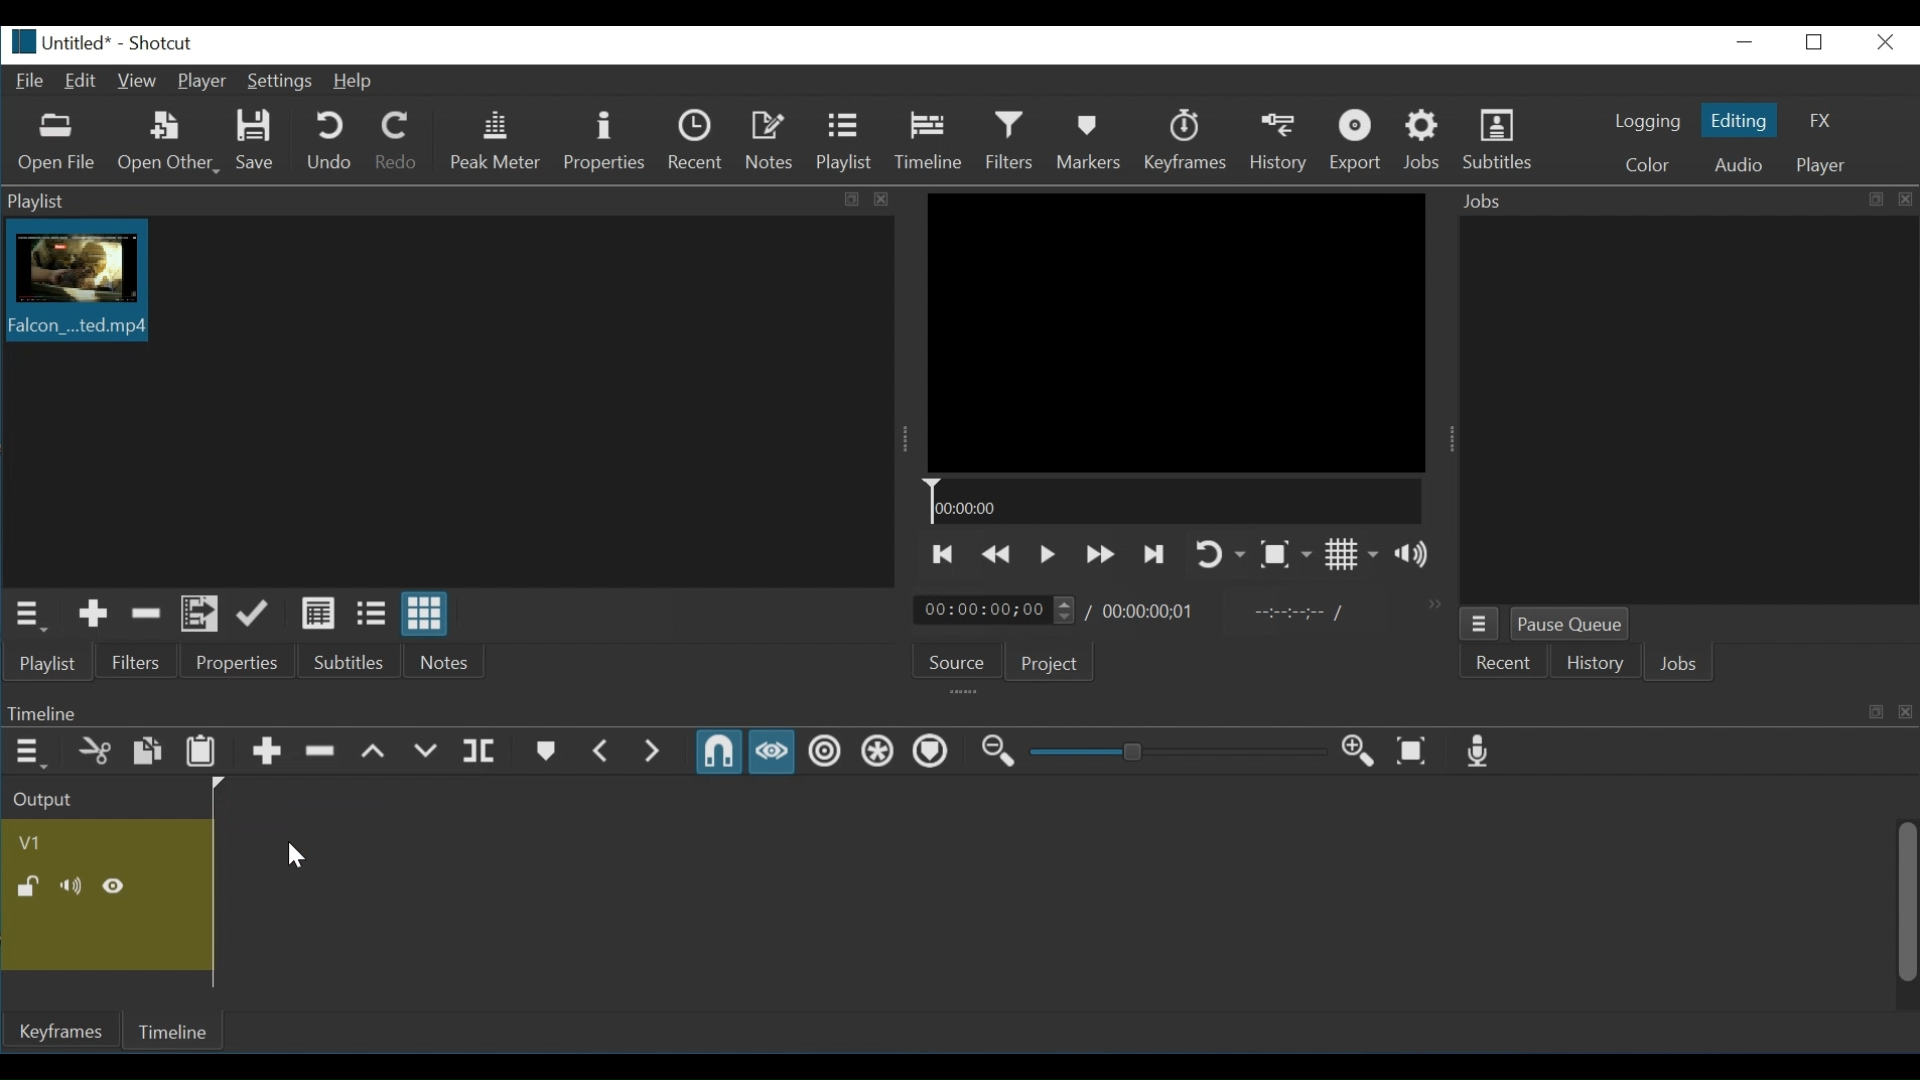 This screenshot has width=1920, height=1080. I want to click on Current location, so click(997, 611).